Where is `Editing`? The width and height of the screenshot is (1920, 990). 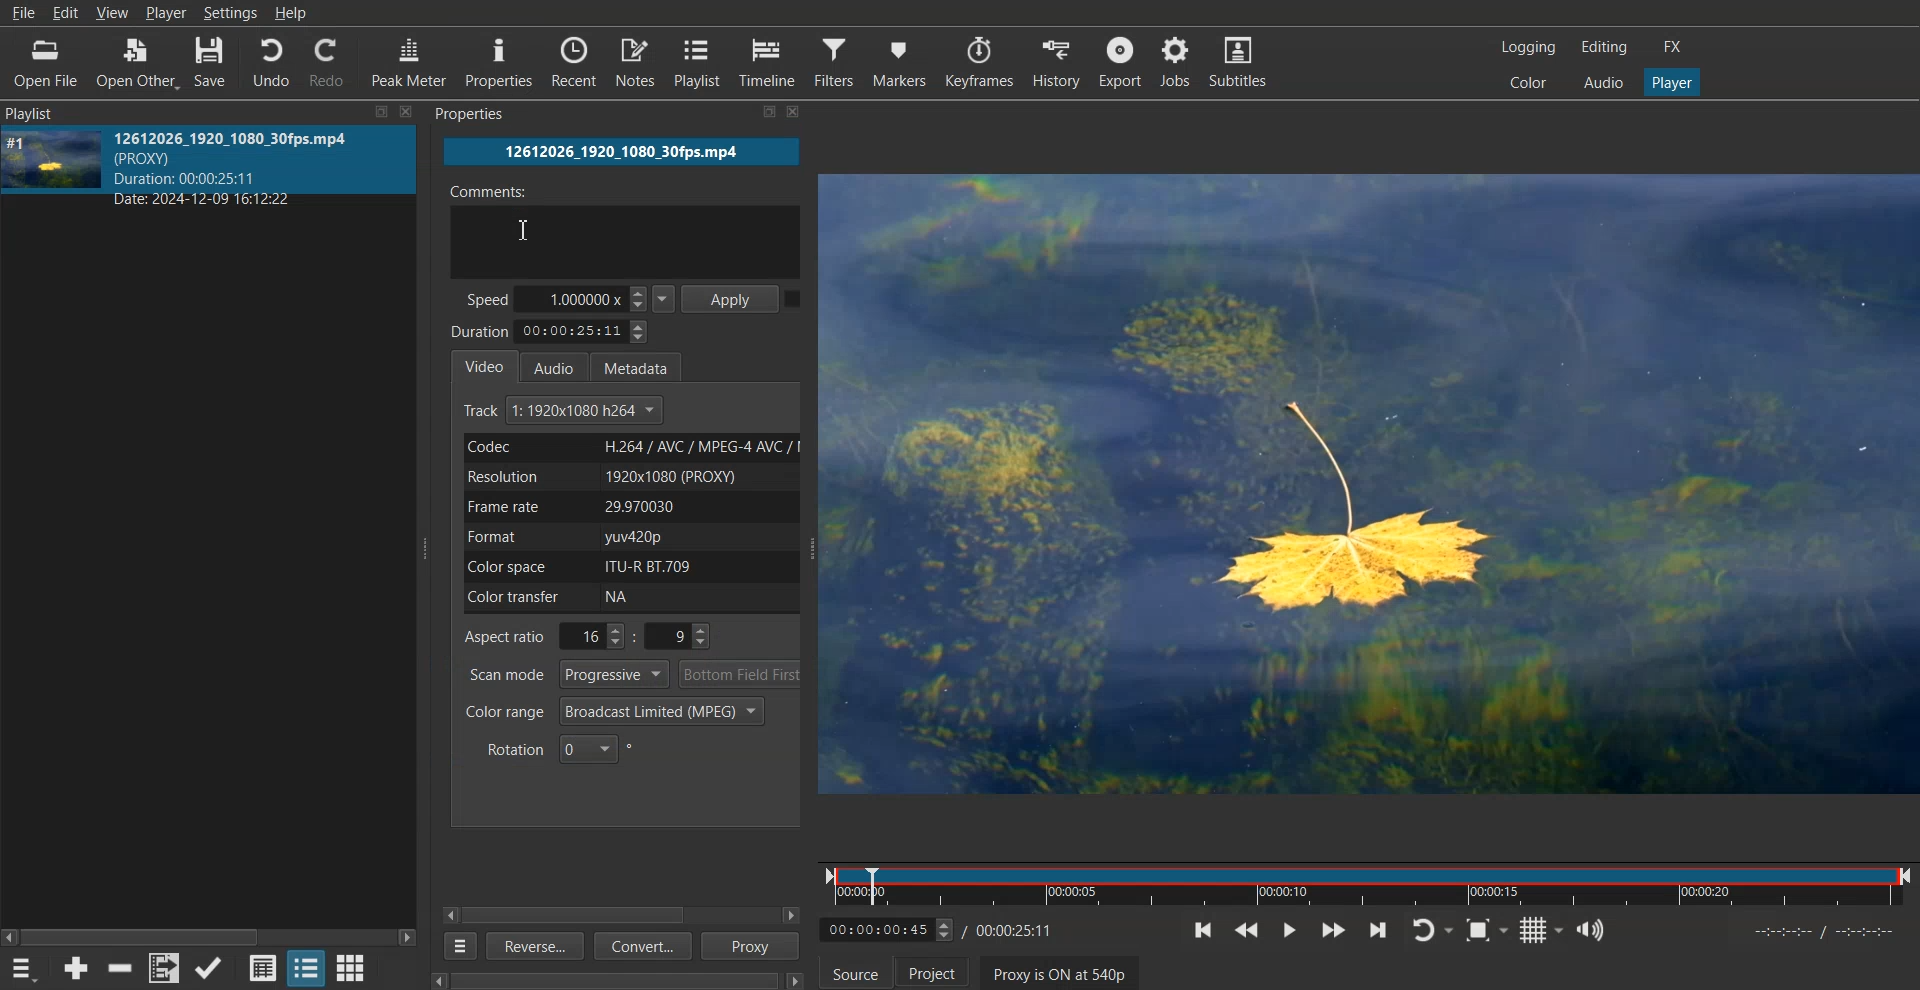
Editing is located at coordinates (1603, 48).